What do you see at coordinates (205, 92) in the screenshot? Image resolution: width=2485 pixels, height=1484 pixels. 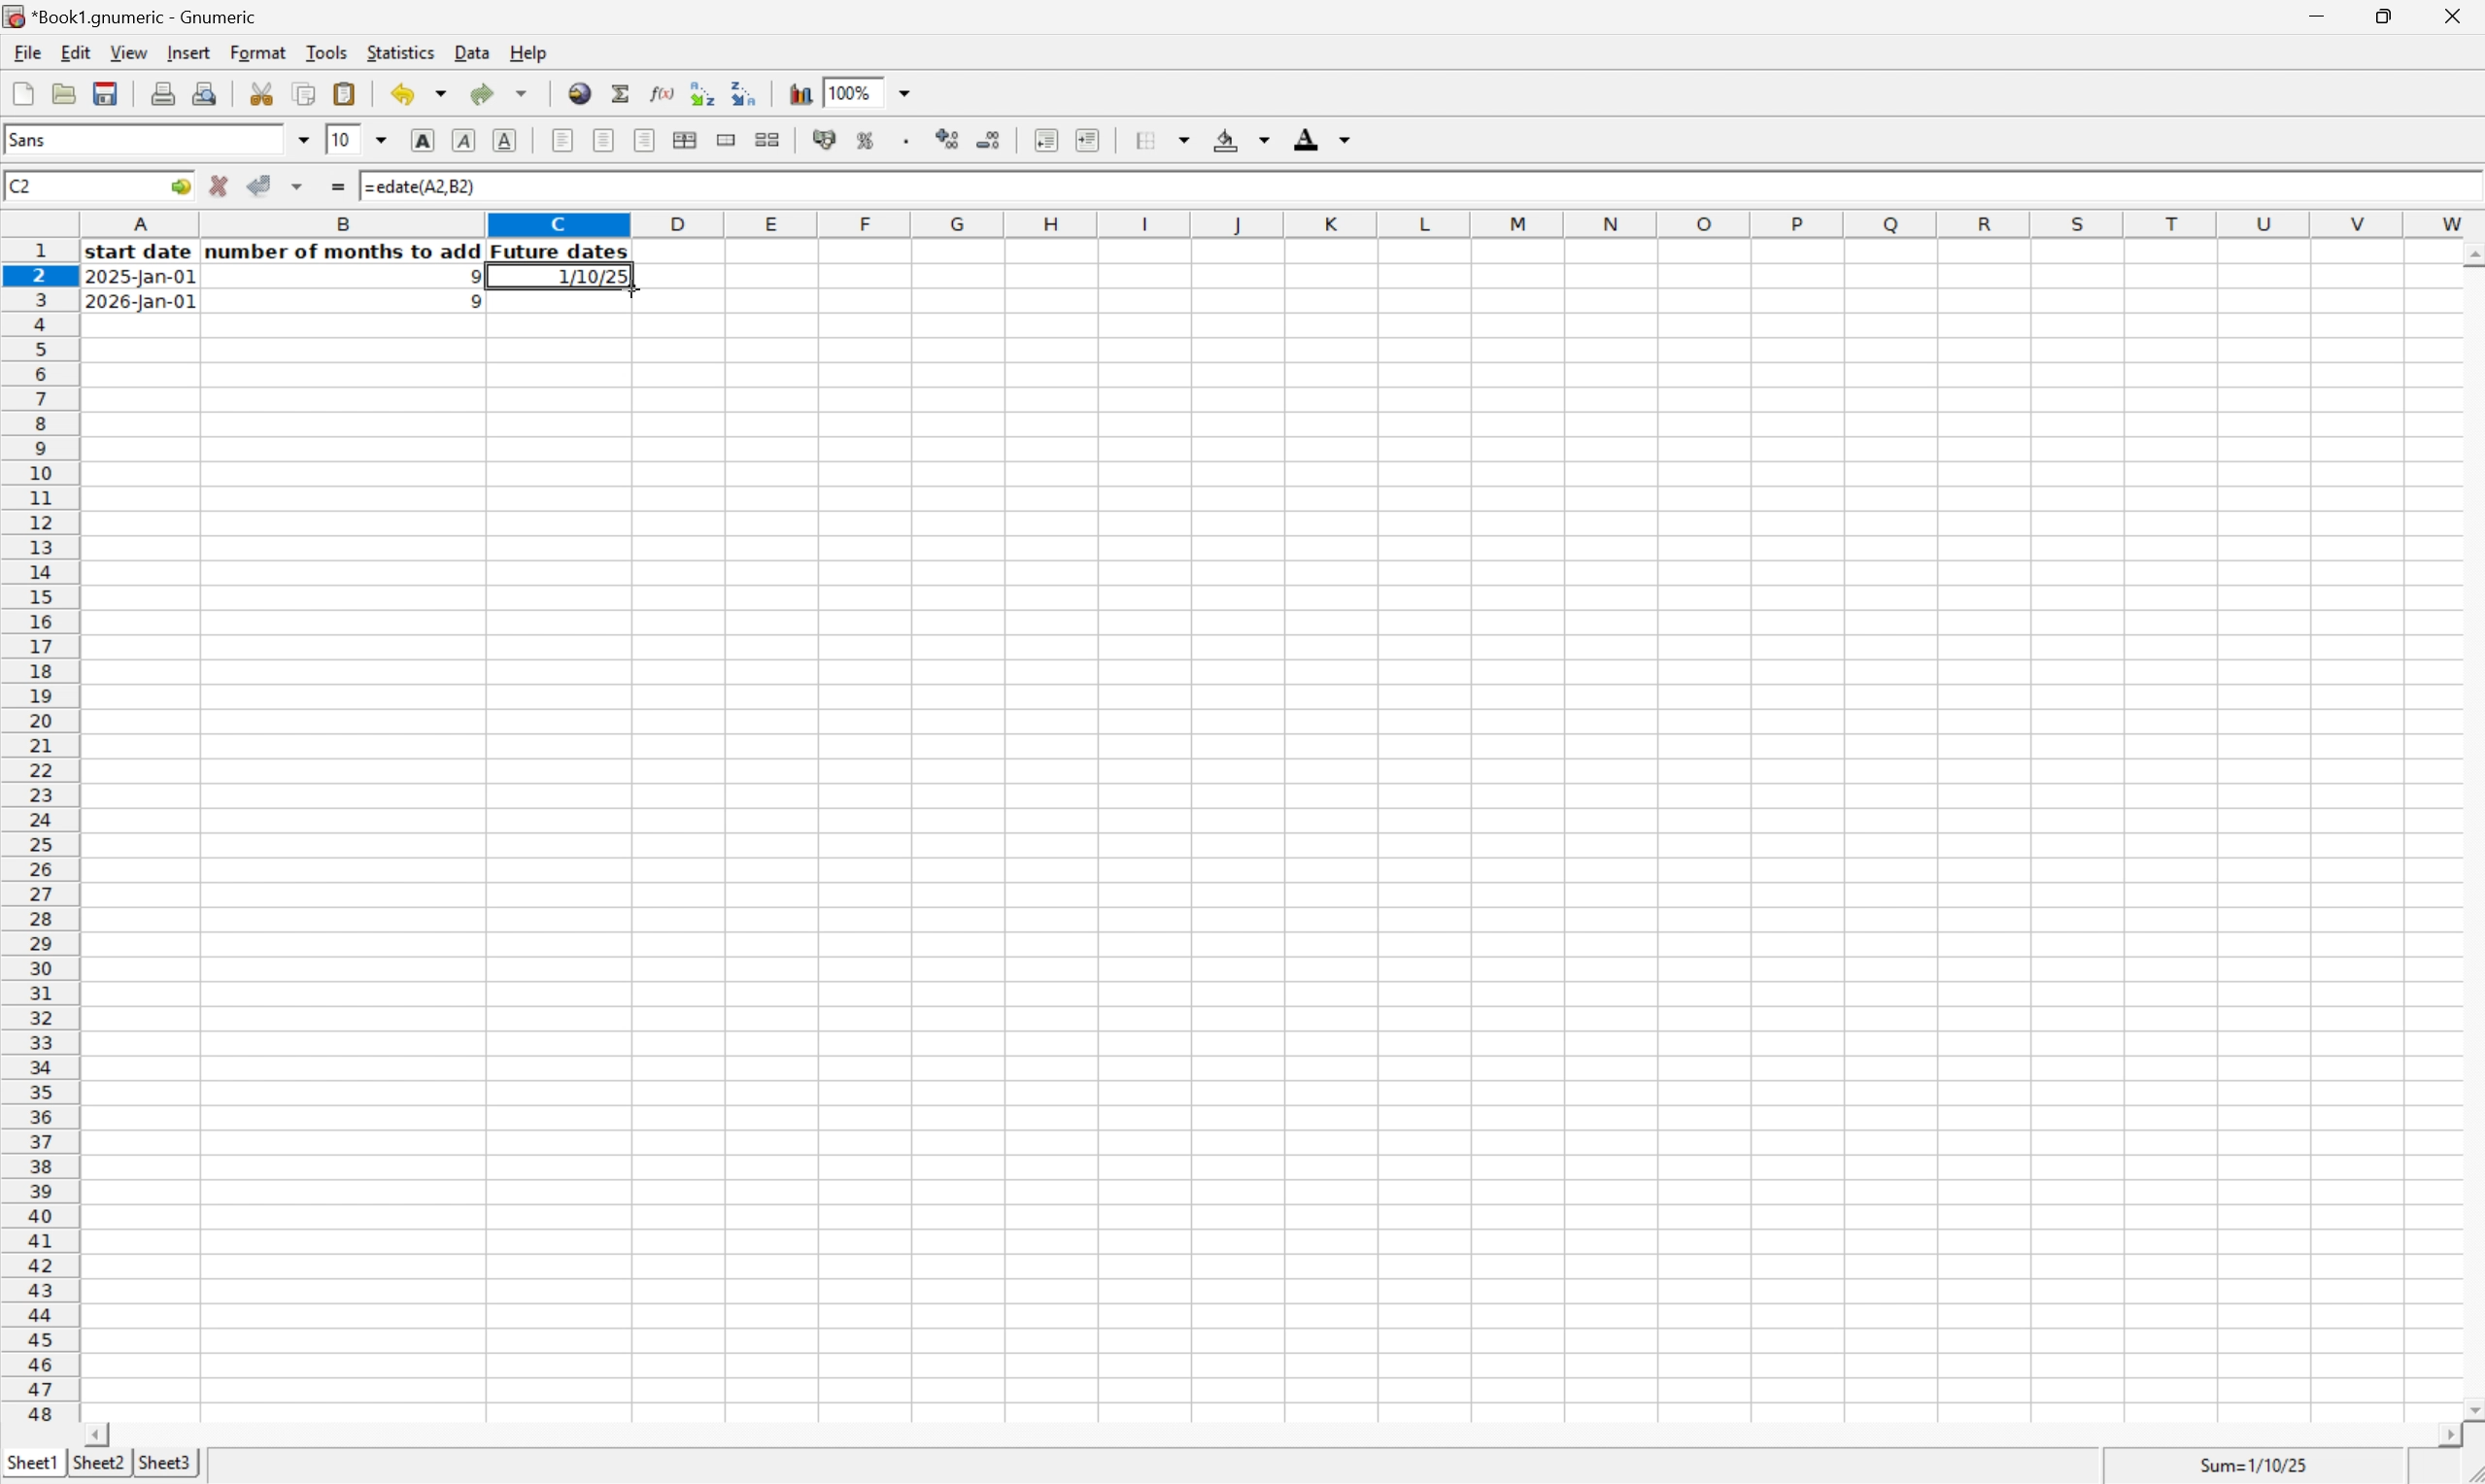 I see `Print preview` at bounding box center [205, 92].